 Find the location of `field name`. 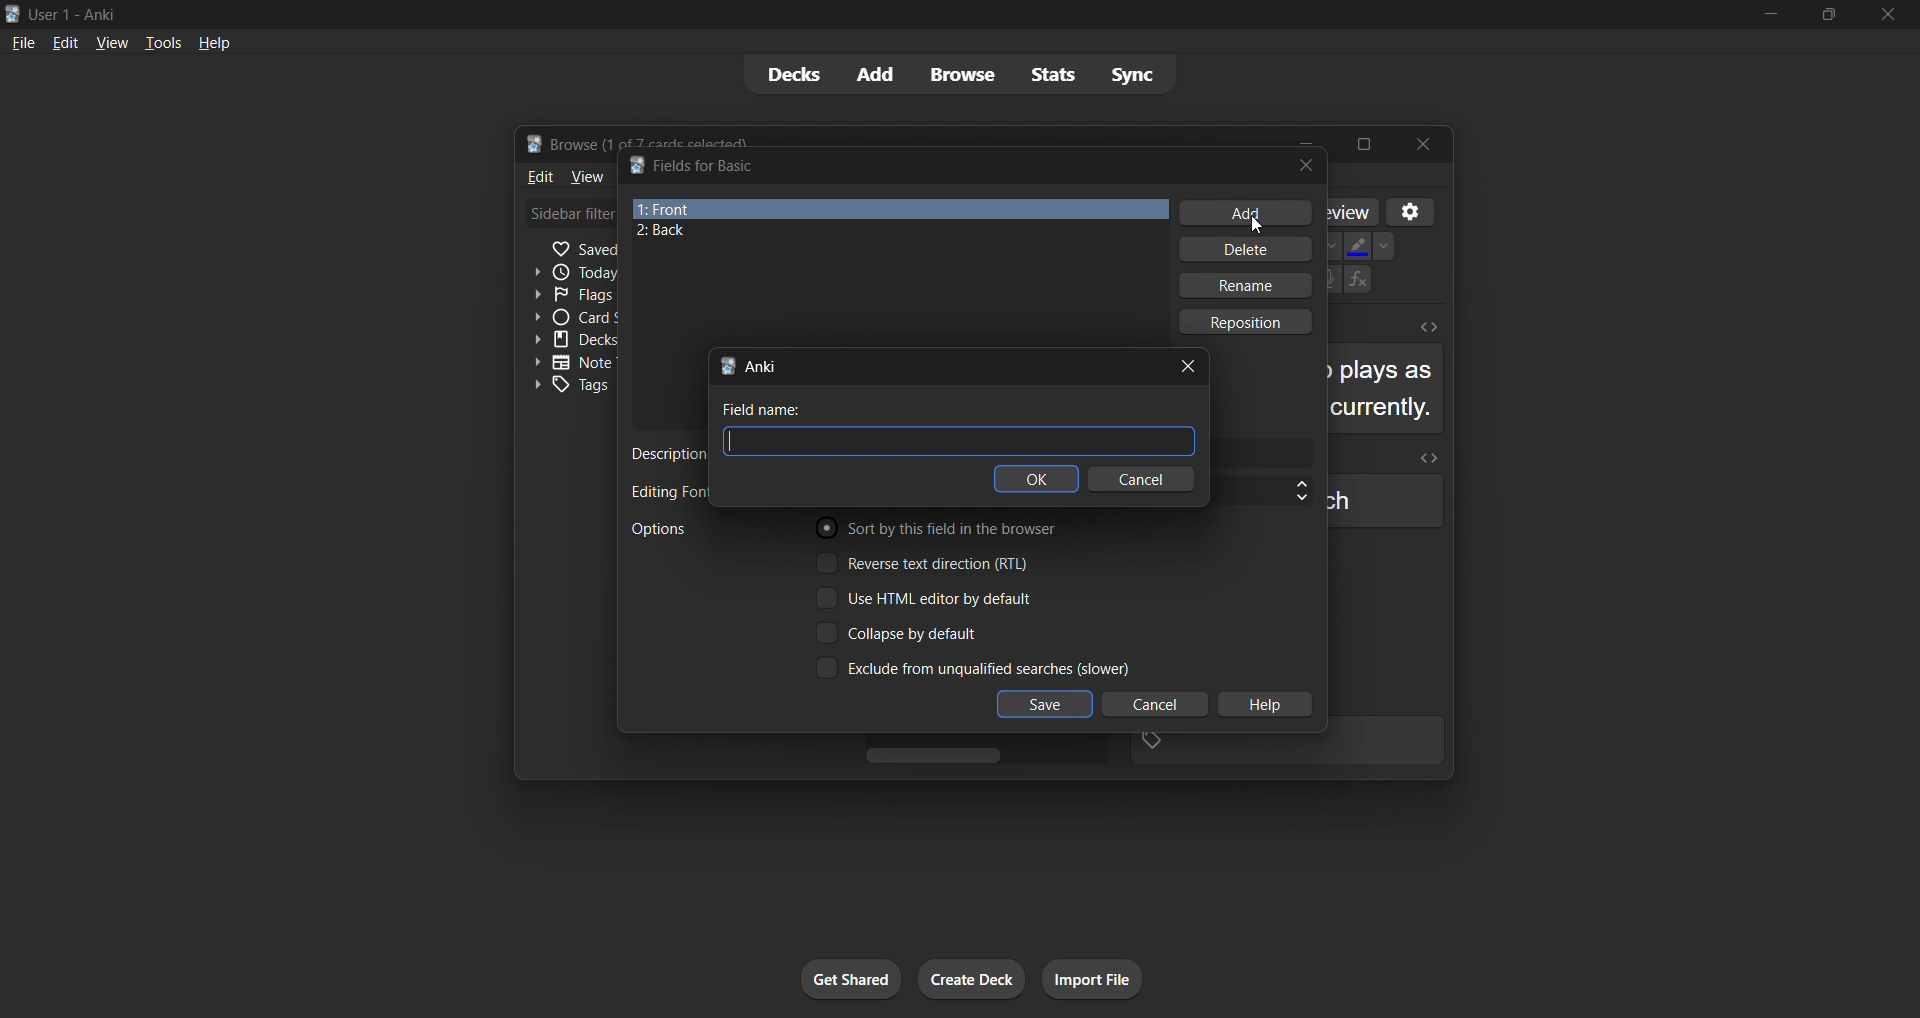

field name is located at coordinates (772, 410).